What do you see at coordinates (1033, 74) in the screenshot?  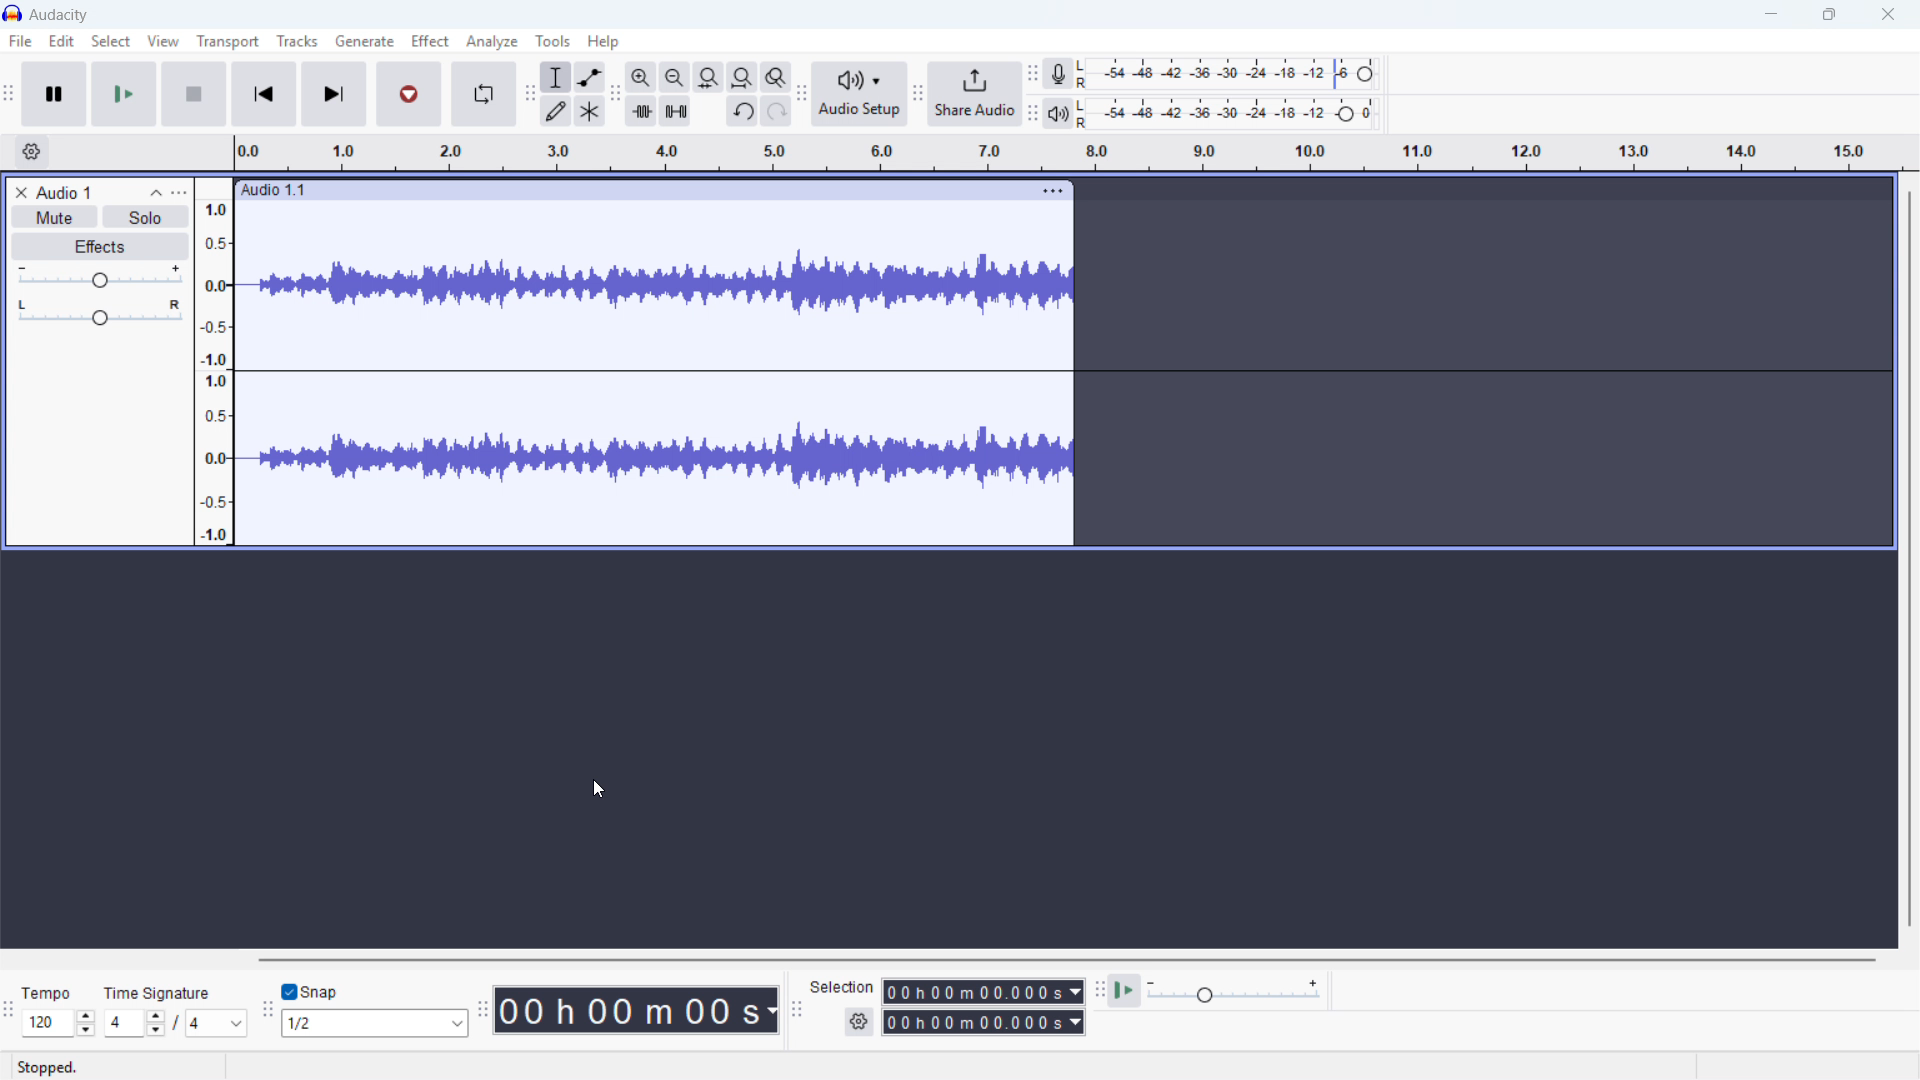 I see `Recording metre toolbar ` at bounding box center [1033, 74].